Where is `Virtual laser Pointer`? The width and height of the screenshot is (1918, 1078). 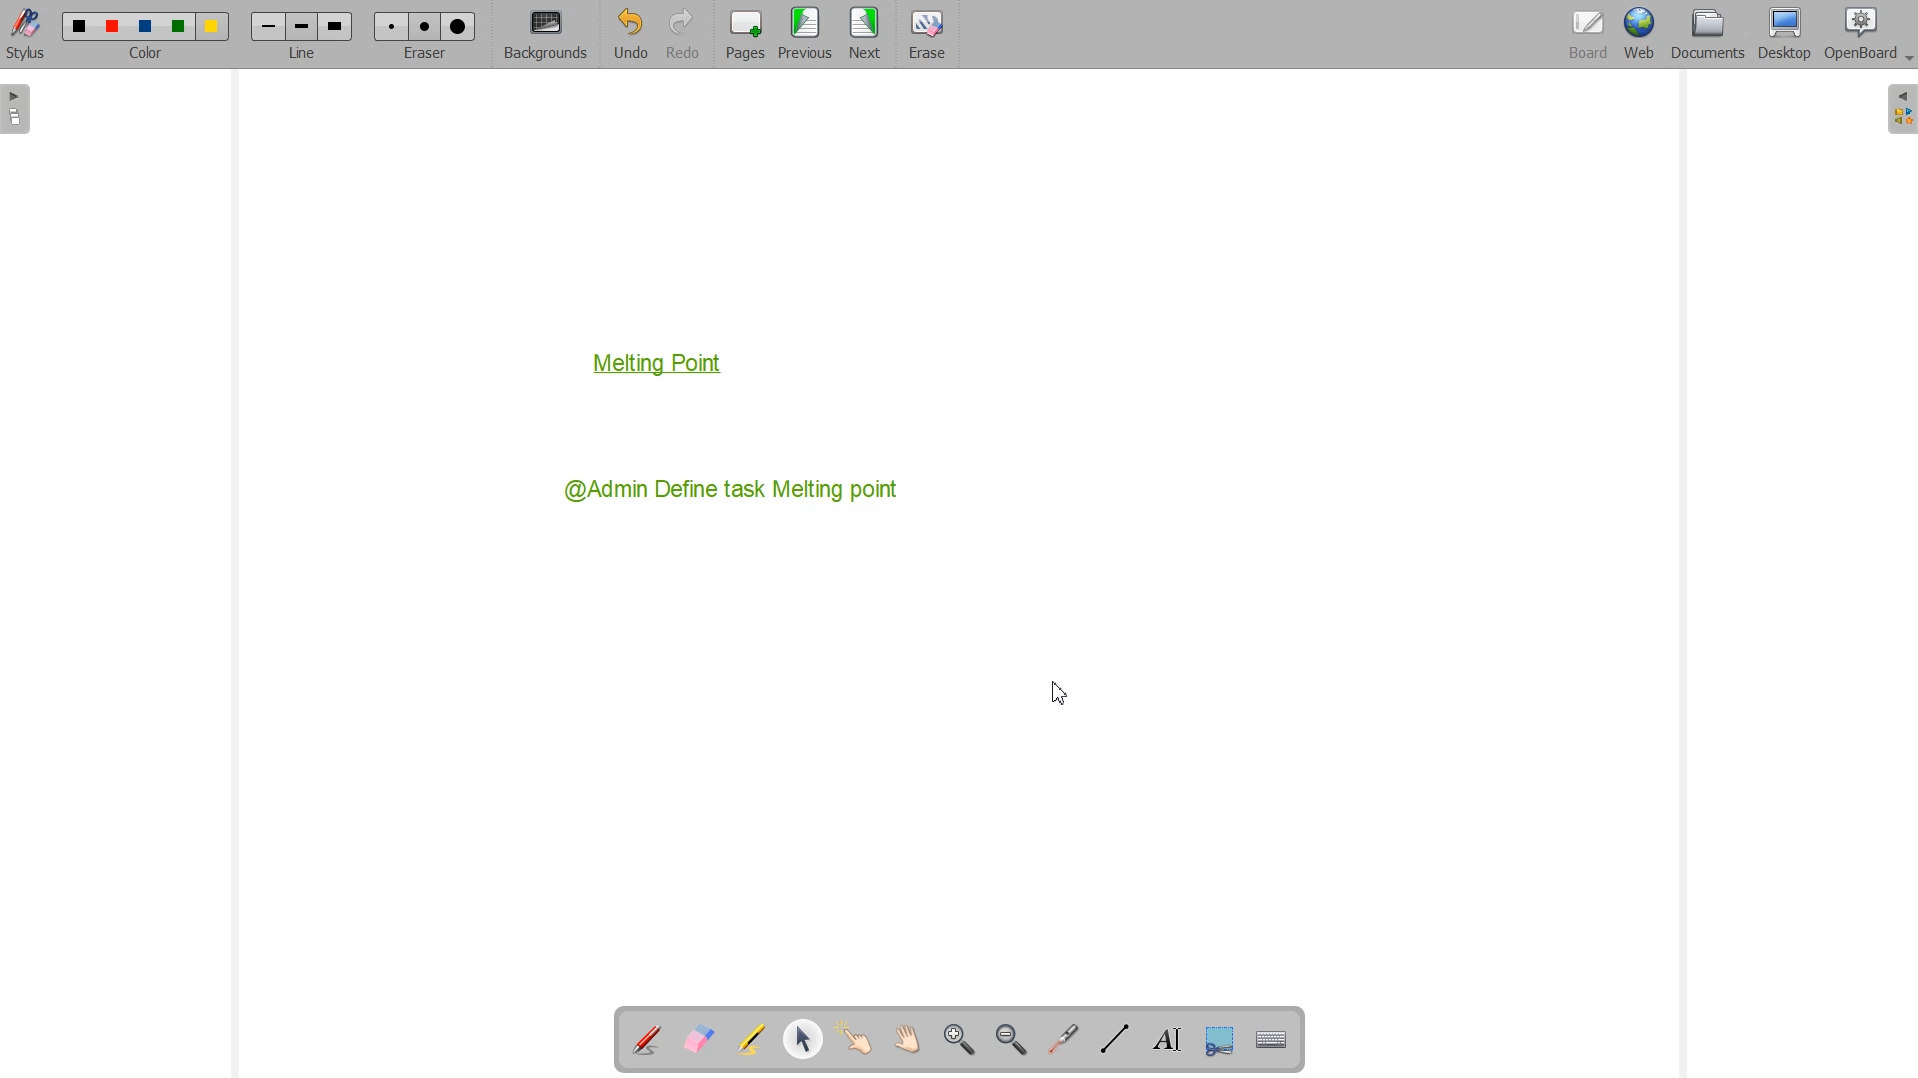
Virtual laser Pointer is located at coordinates (1063, 1038).